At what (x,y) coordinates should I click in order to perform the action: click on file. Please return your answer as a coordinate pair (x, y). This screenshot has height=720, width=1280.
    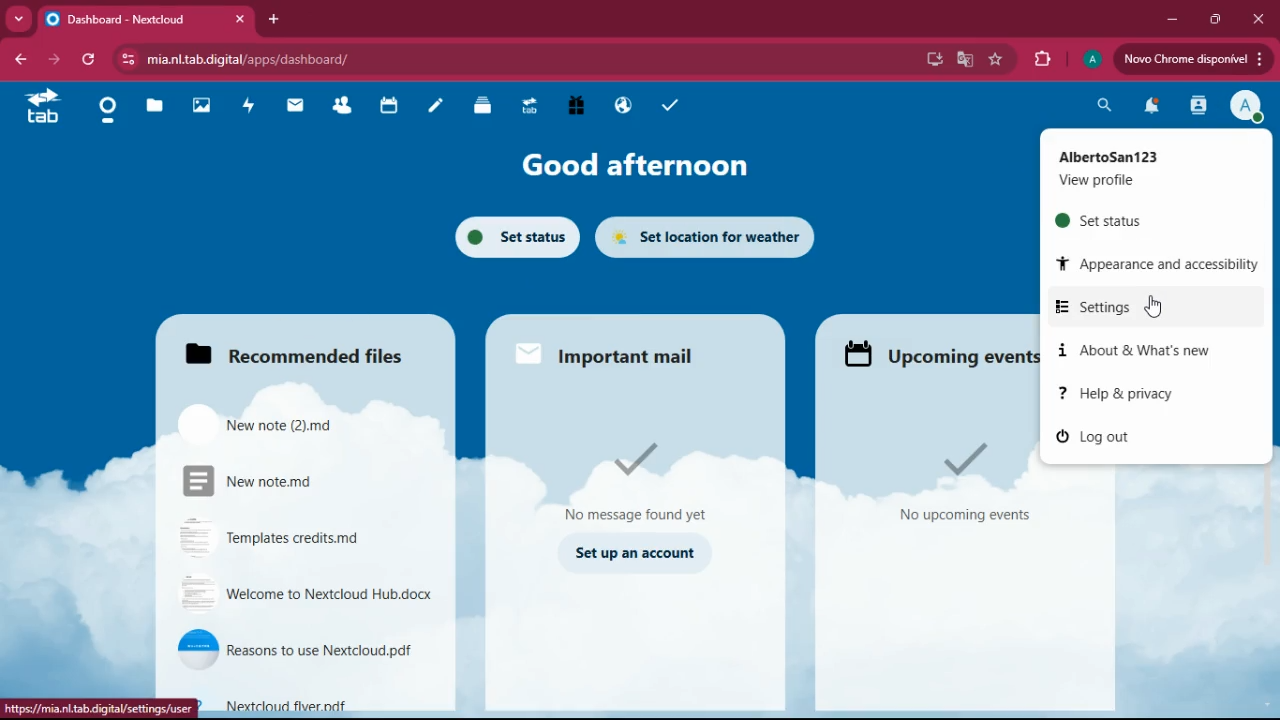
    Looking at the image, I should click on (296, 650).